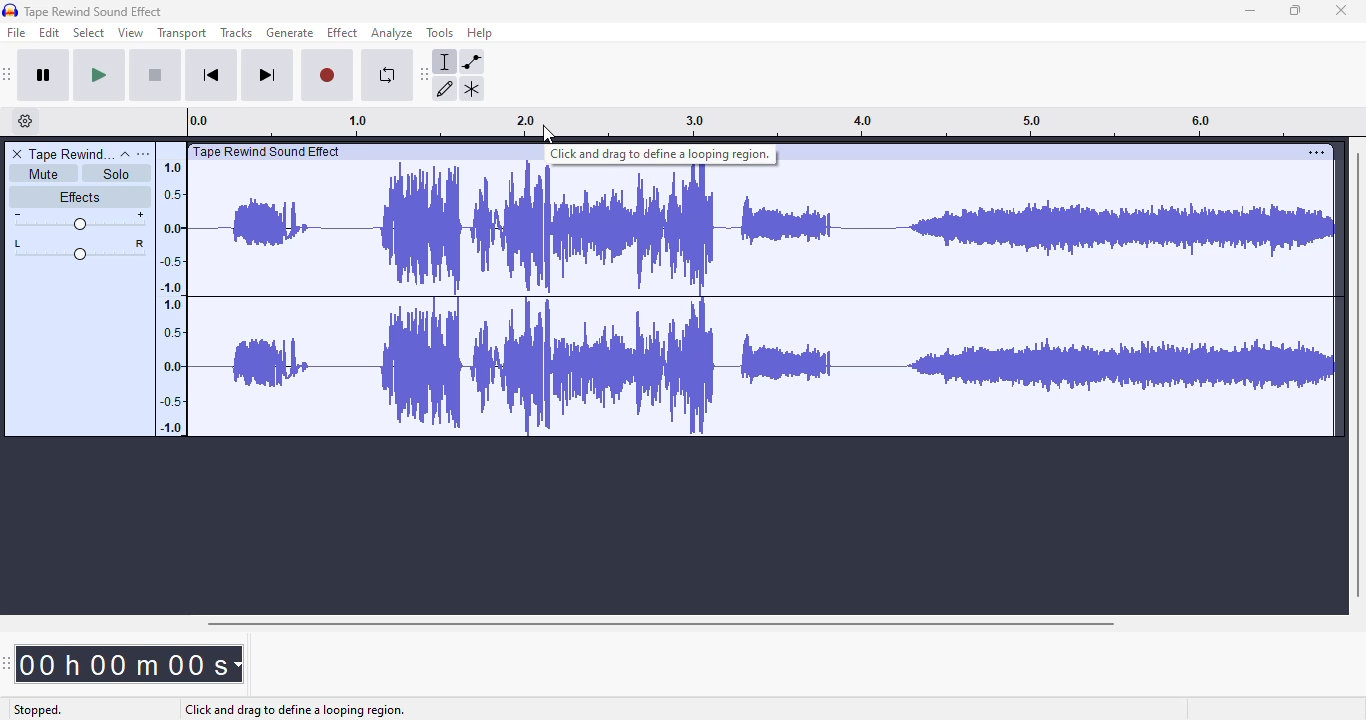 This screenshot has width=1366, height=720. I want to click on solo, so click(118, 174).